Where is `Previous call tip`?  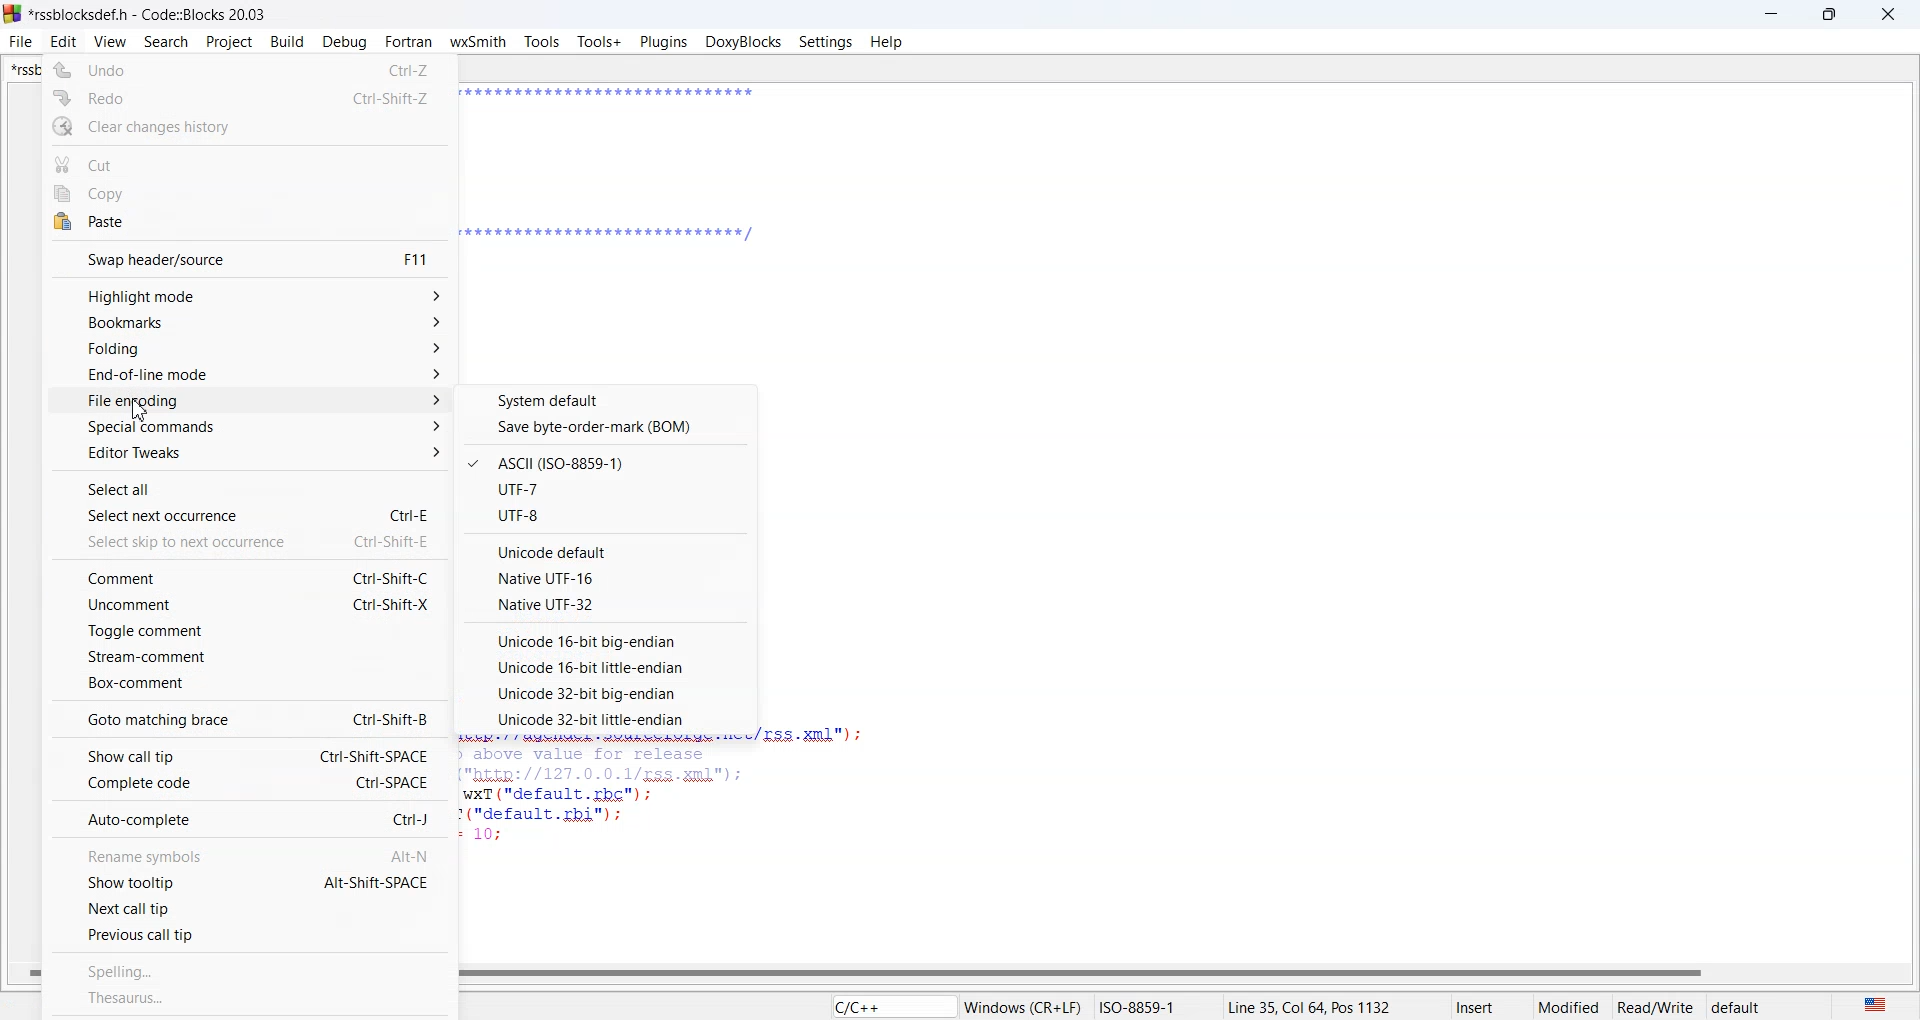
Previous call tip is located at coordinates (249, 934).